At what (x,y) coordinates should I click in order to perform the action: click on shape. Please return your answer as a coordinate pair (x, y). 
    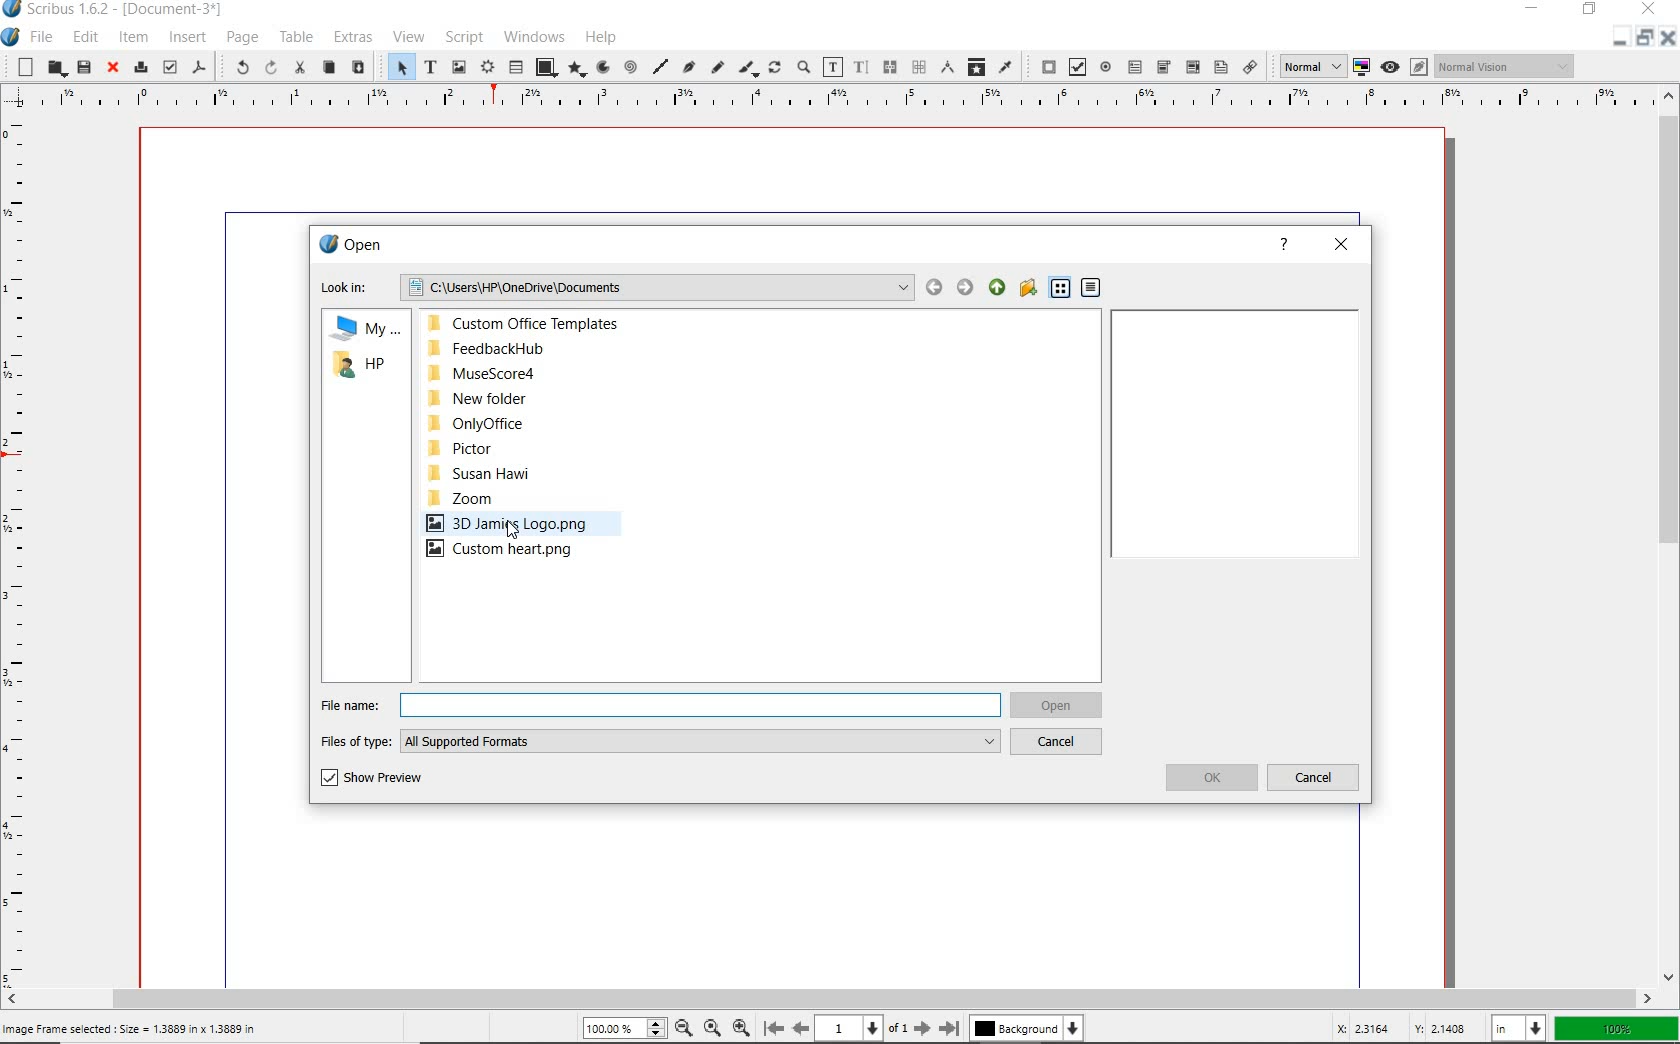
    Looking at the image, I should click on (545, 67).